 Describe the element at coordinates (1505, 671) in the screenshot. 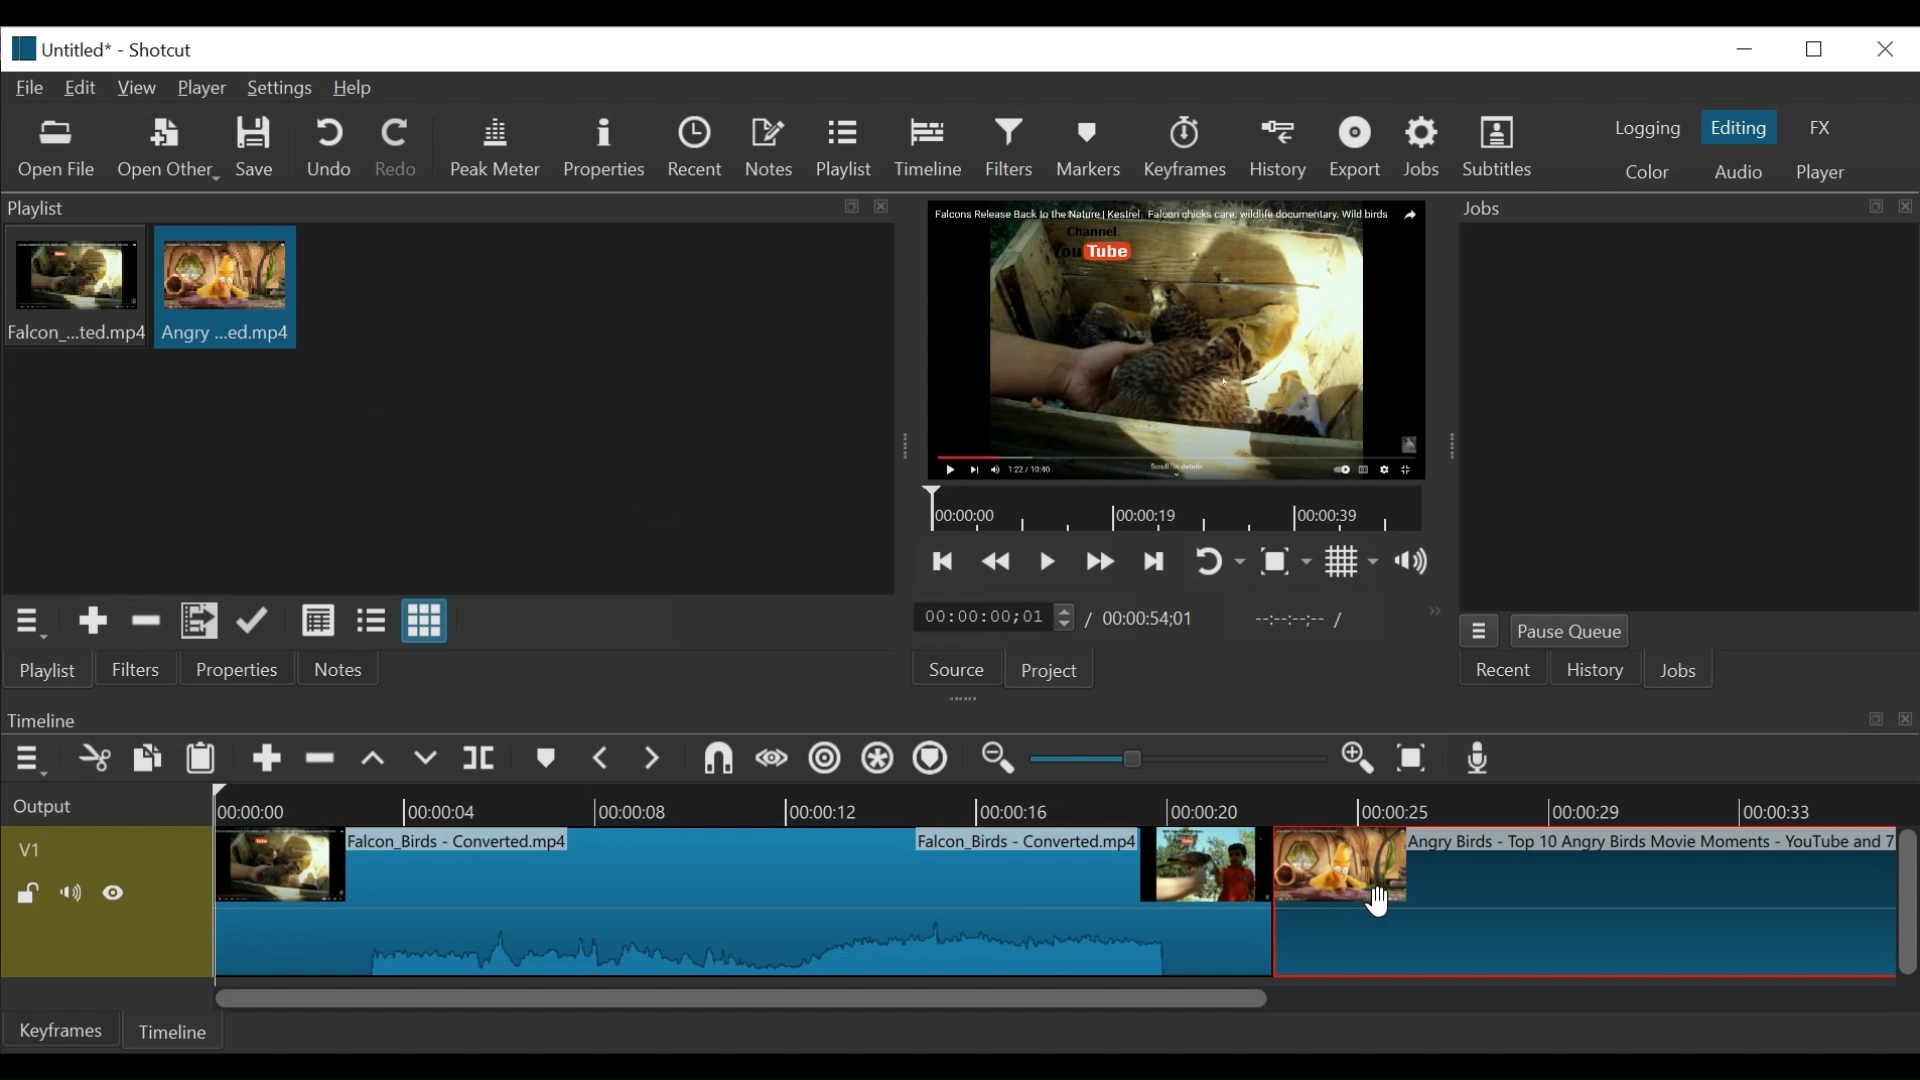

I see `Recent` at that location.